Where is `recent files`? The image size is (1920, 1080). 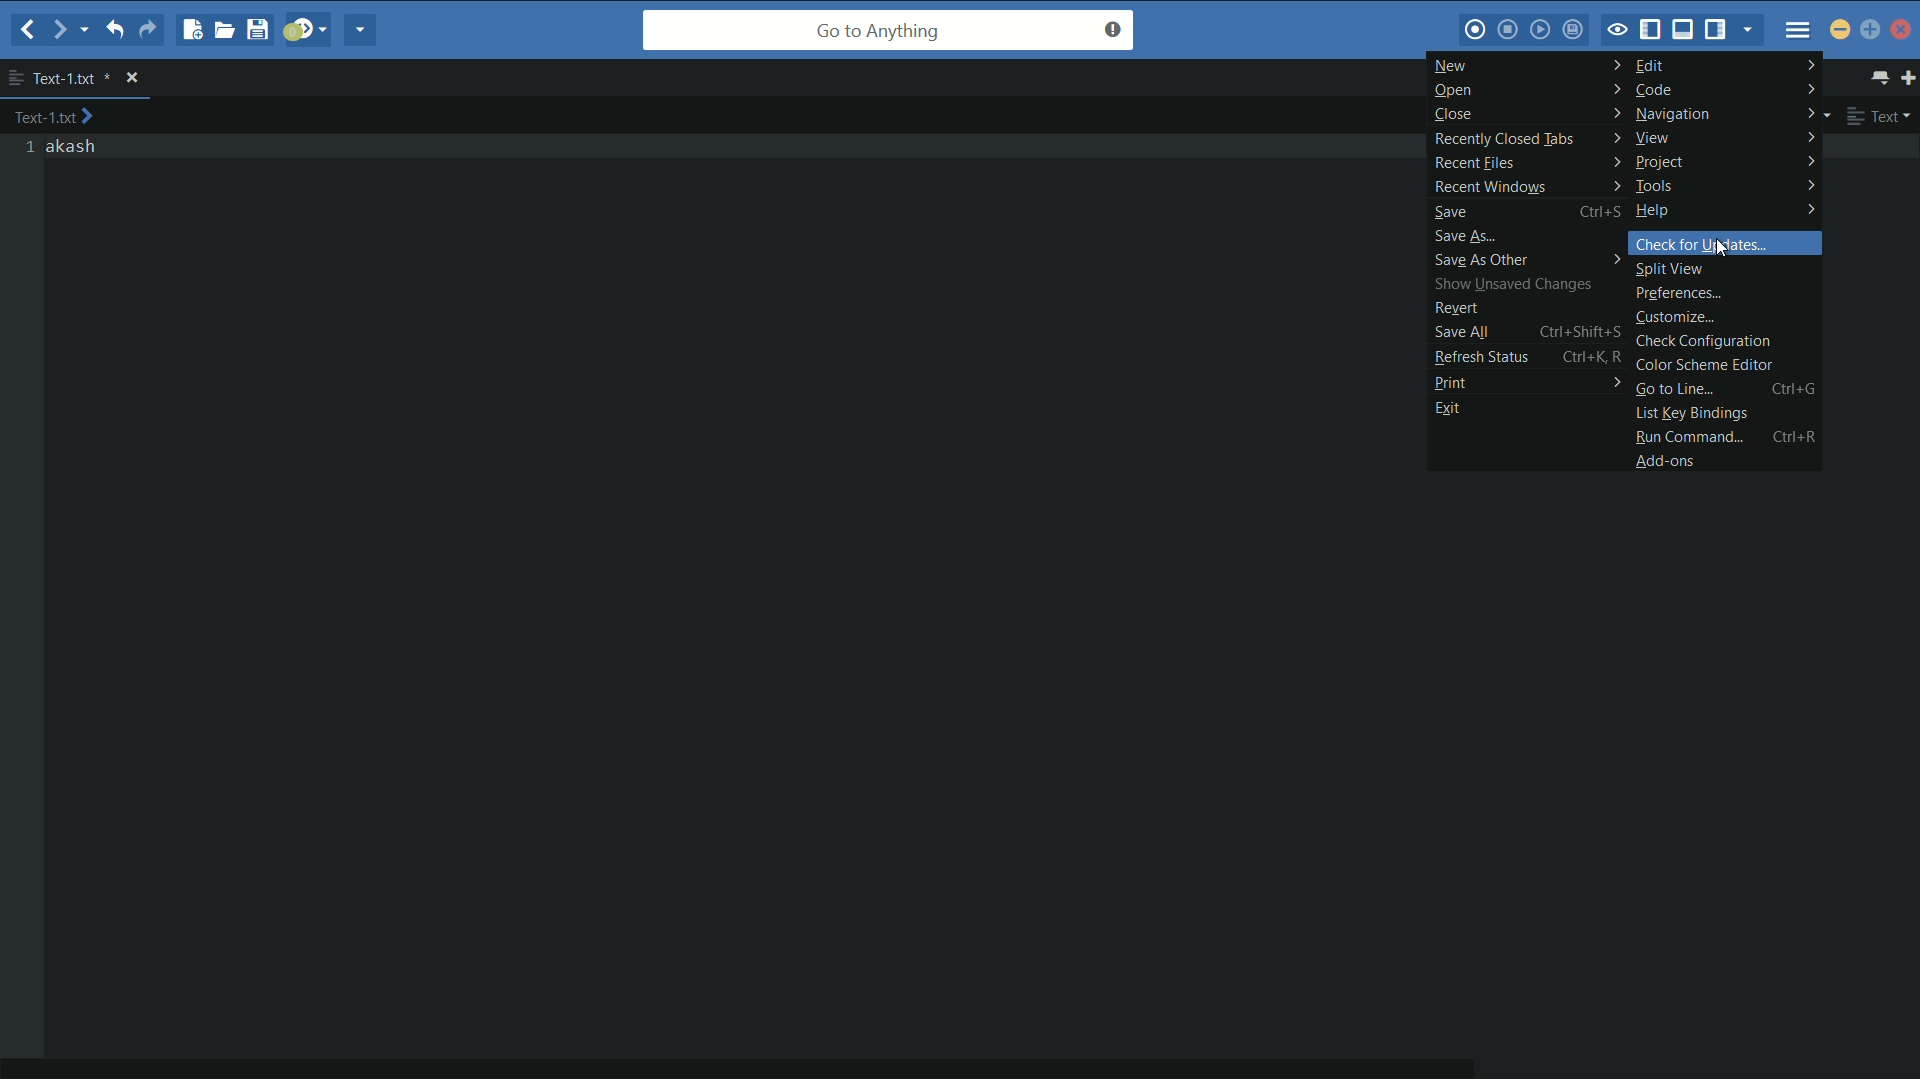 recent files is located at coordinates (1529, 162).